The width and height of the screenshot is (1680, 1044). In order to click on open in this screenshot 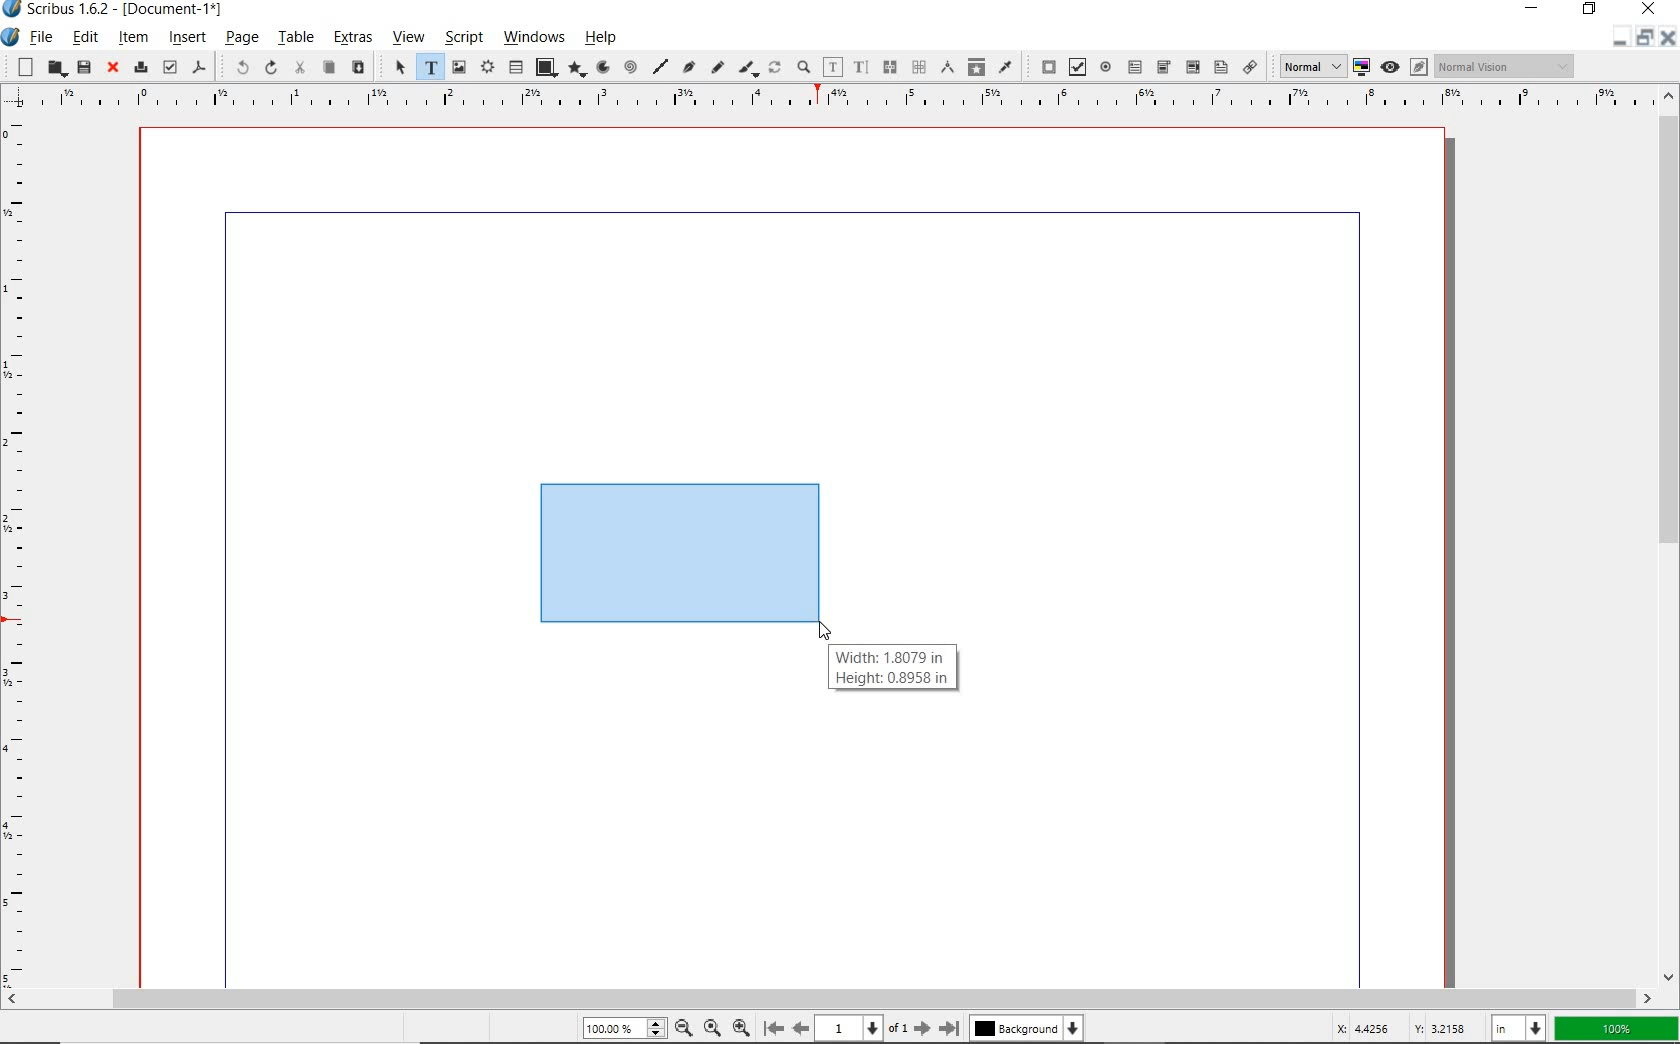, I will do `click(54, 69)`.